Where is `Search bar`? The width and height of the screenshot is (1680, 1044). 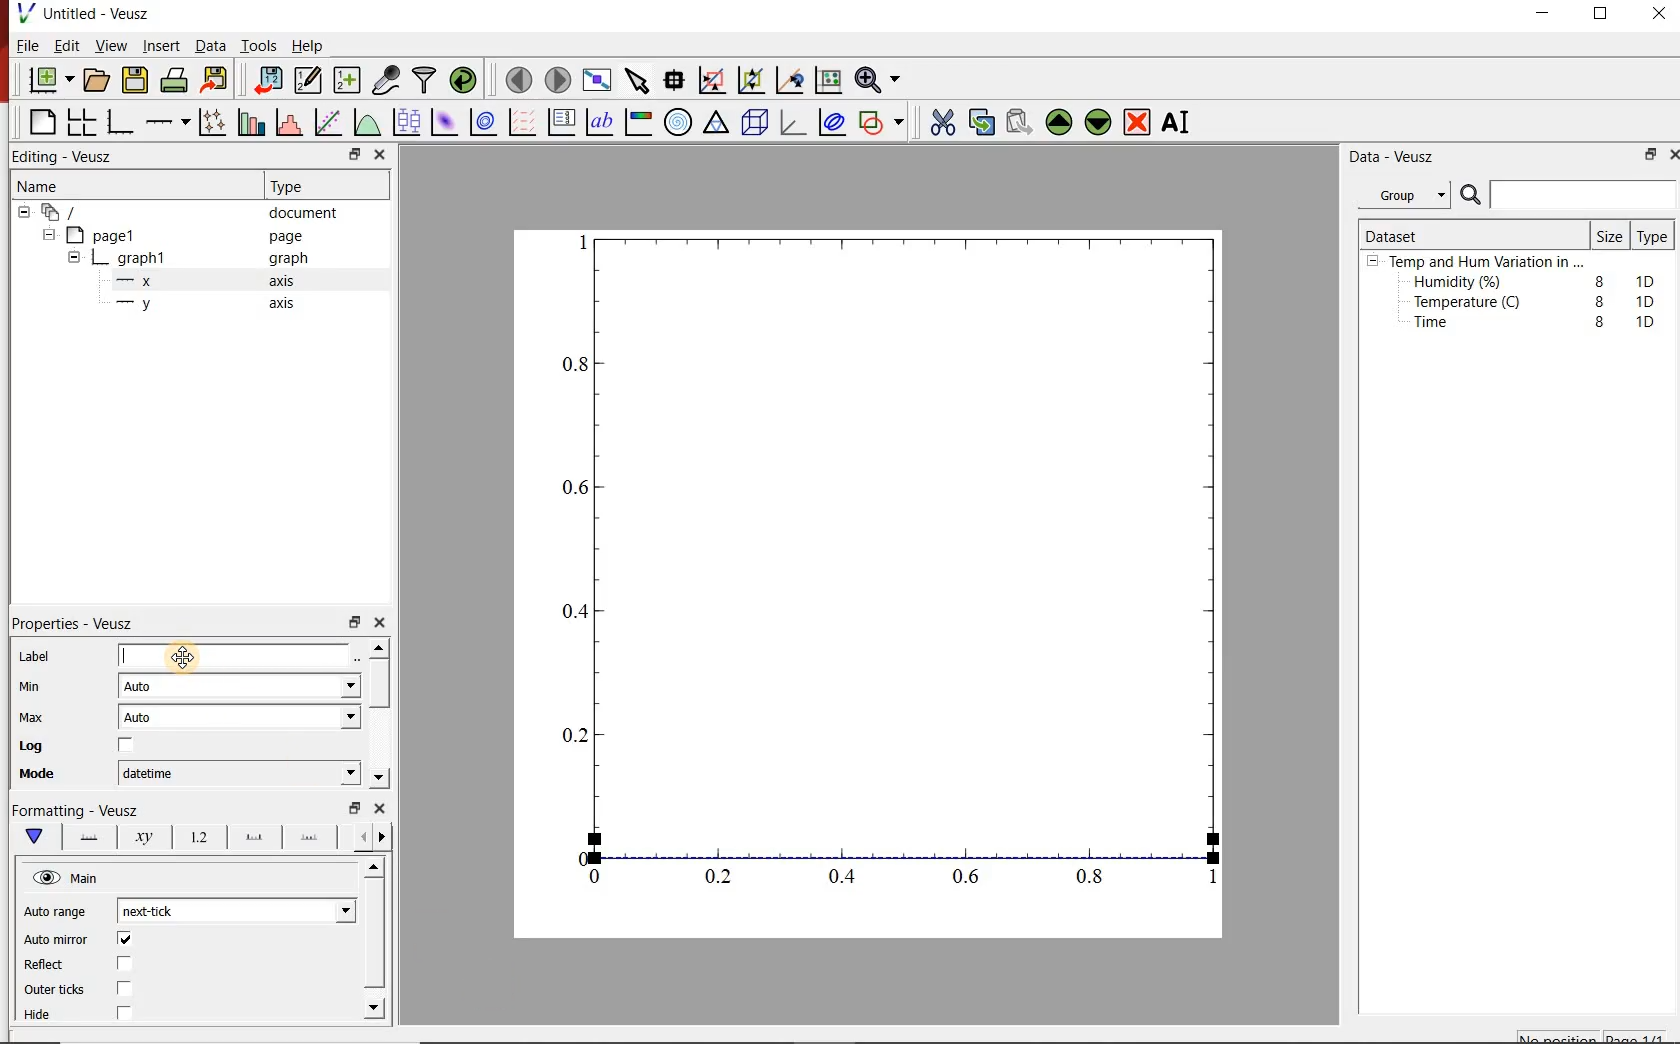 Search bar is located at coordinates (1568, 195).